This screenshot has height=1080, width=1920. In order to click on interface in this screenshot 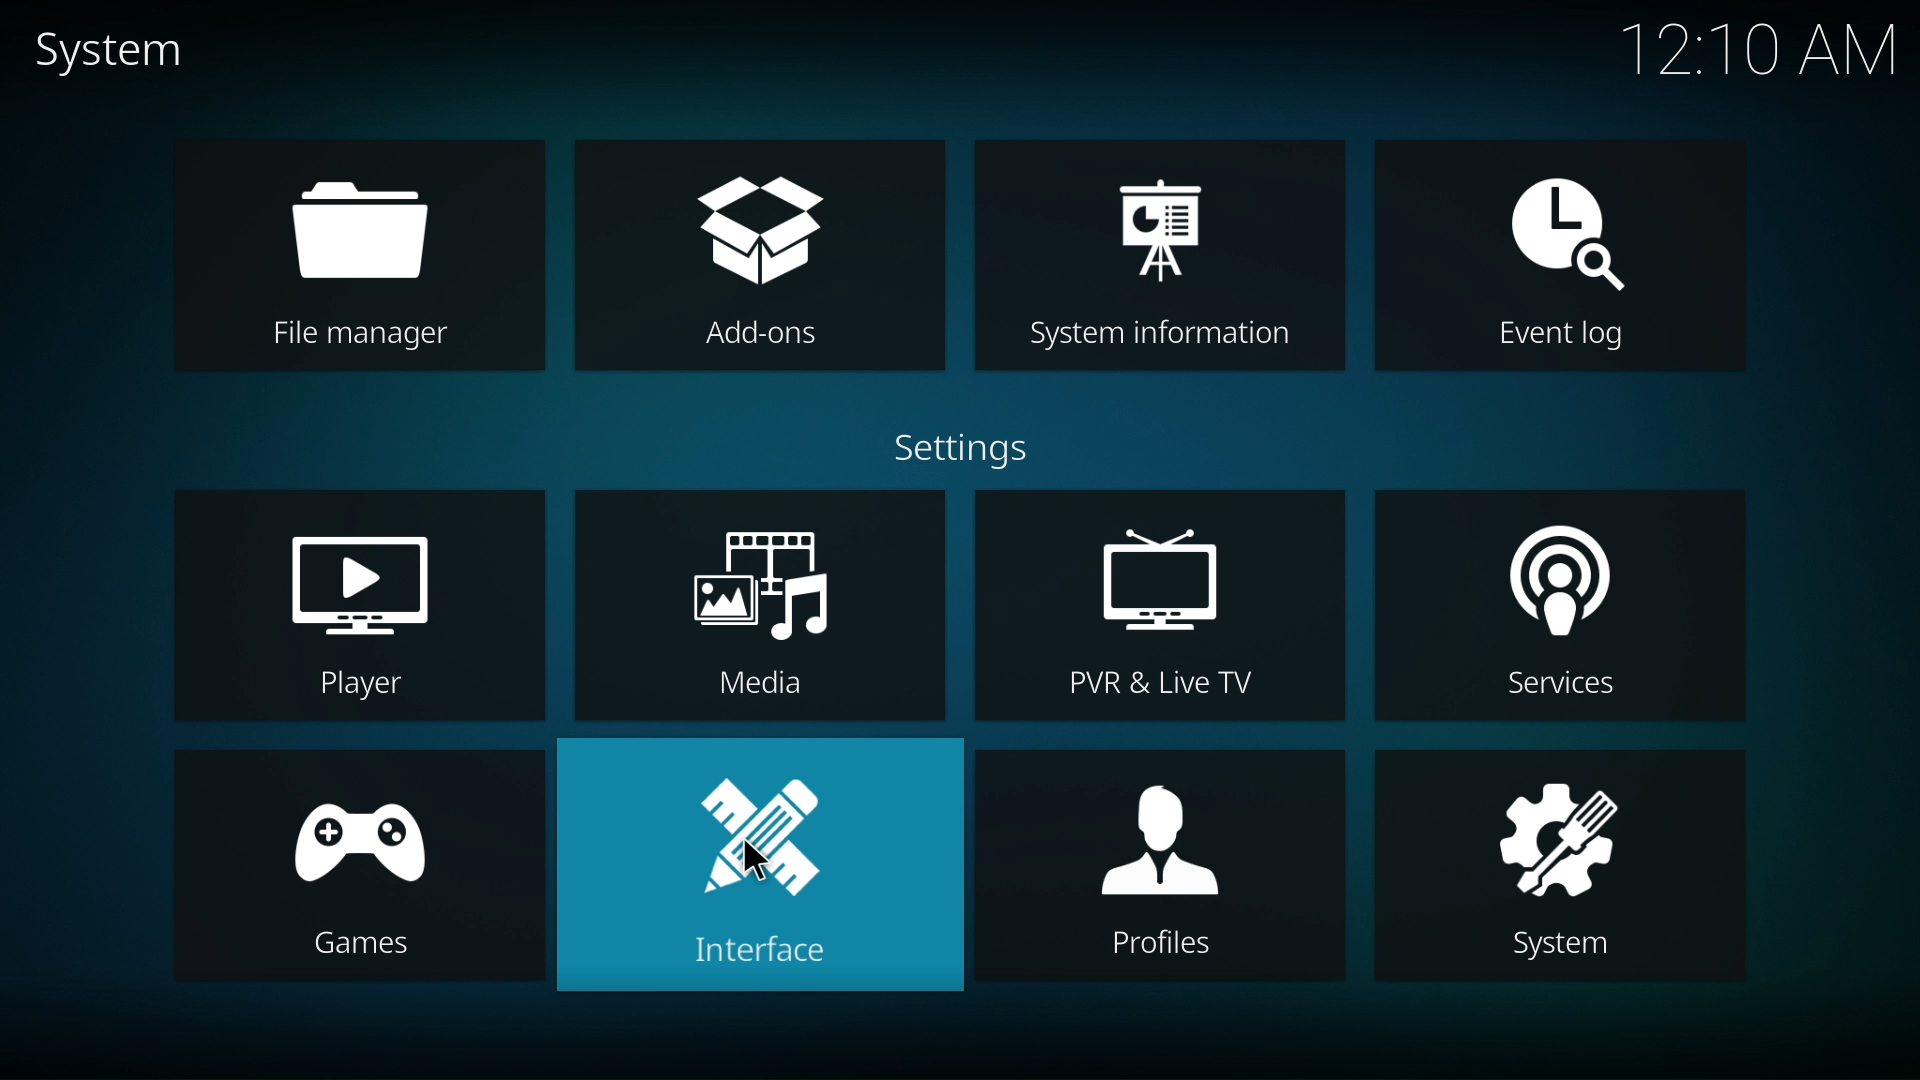, I will do `click(751, 871)`.